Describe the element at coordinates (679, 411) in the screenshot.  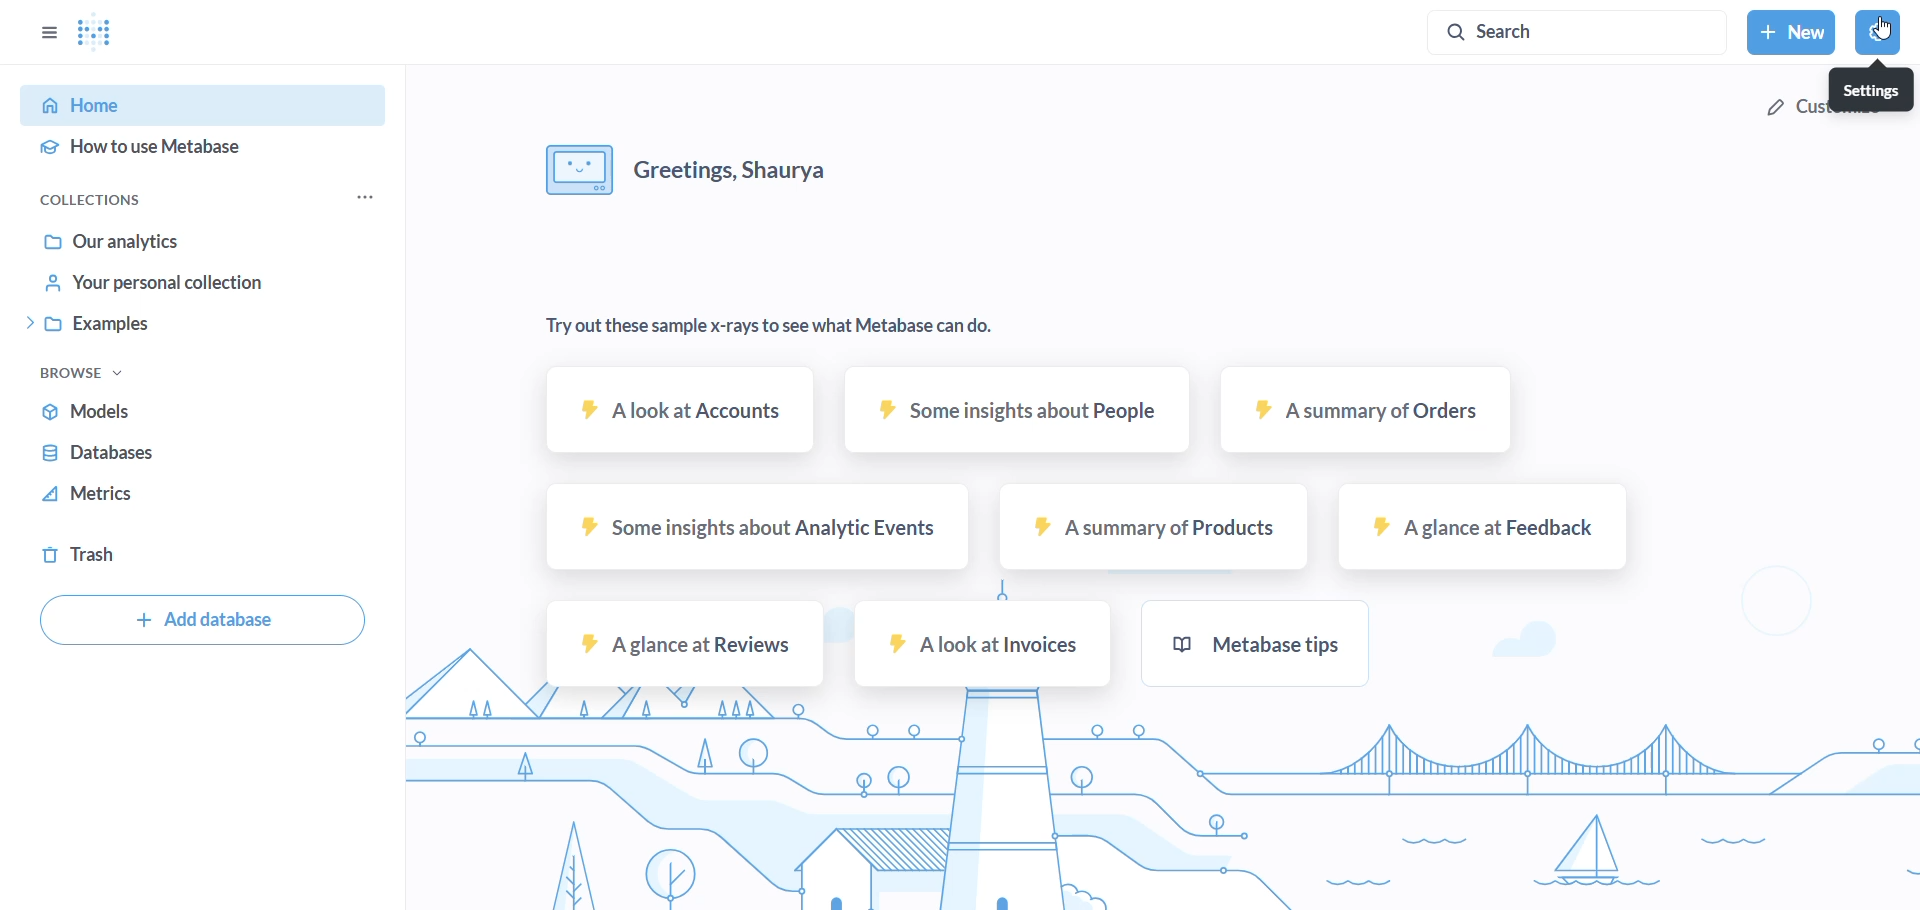
I see `A look at Accounts sample` at that location.